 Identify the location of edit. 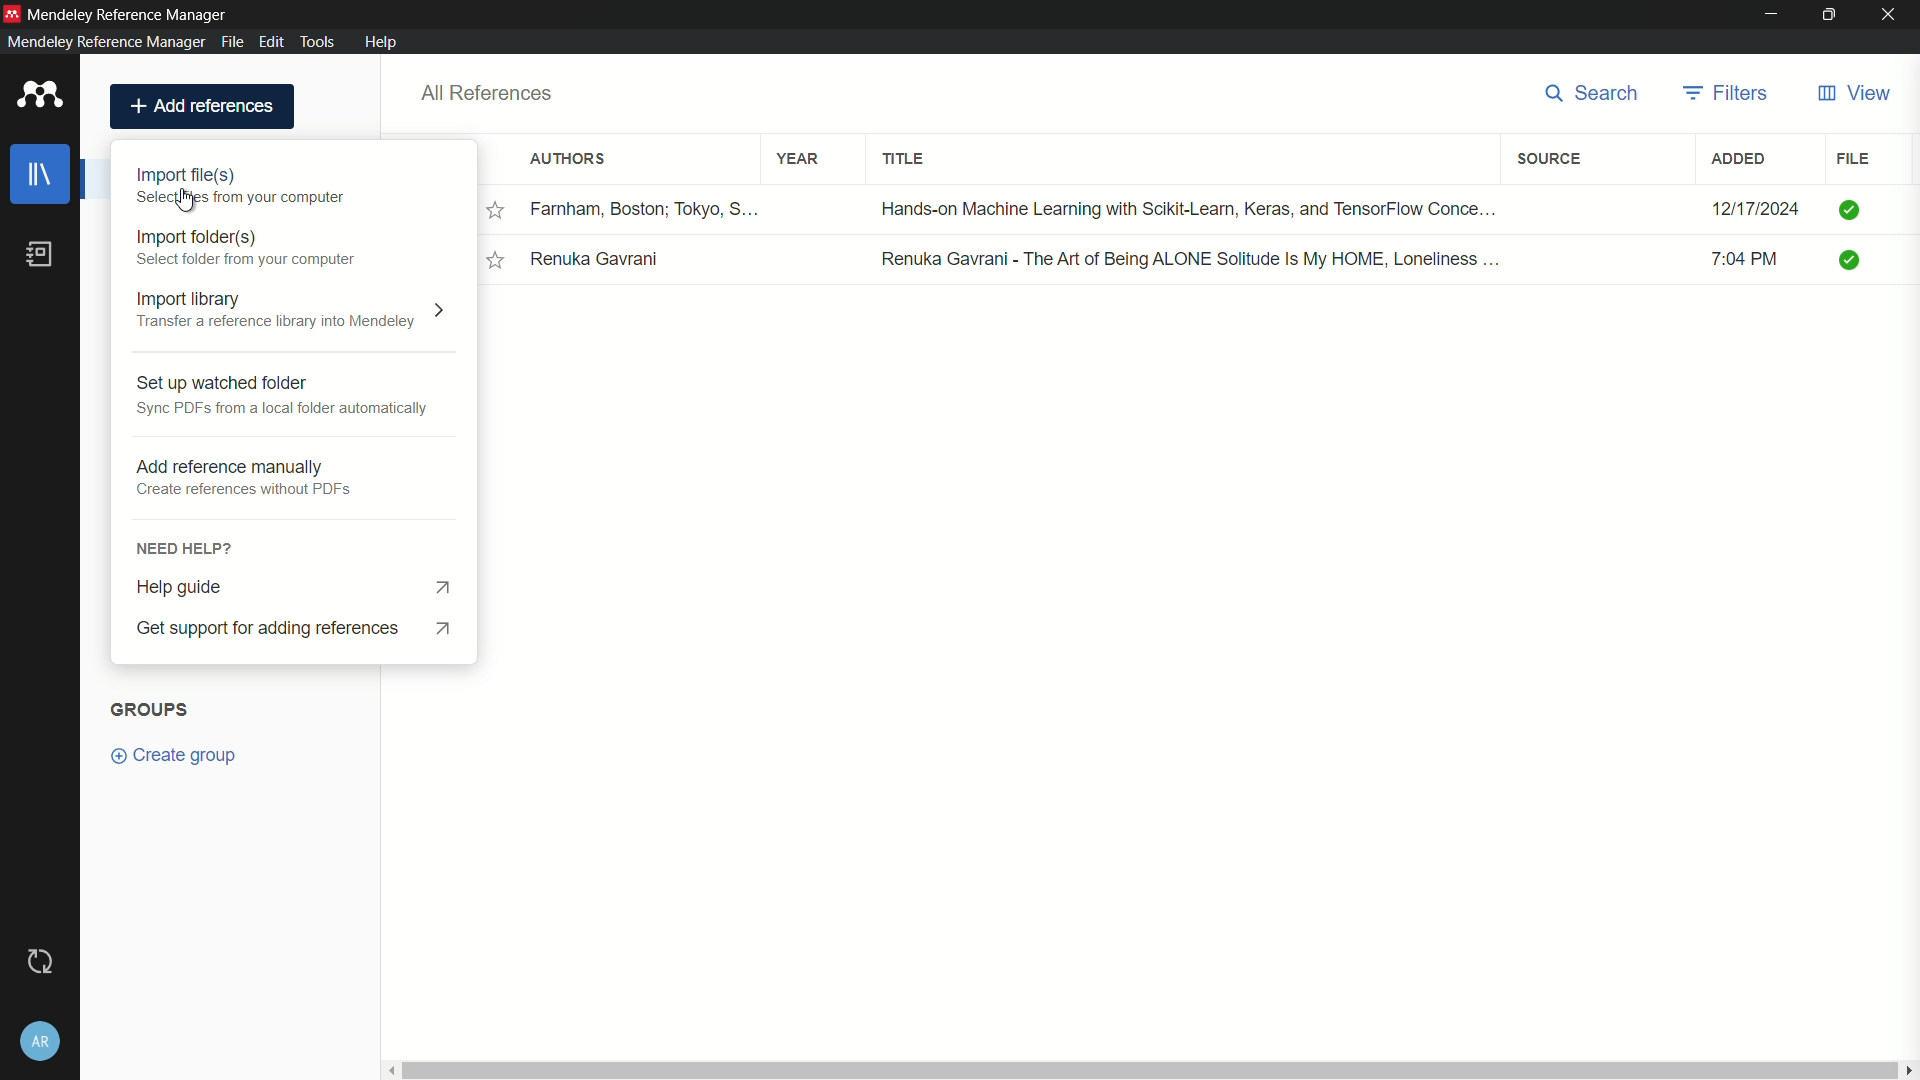
(272, 40).